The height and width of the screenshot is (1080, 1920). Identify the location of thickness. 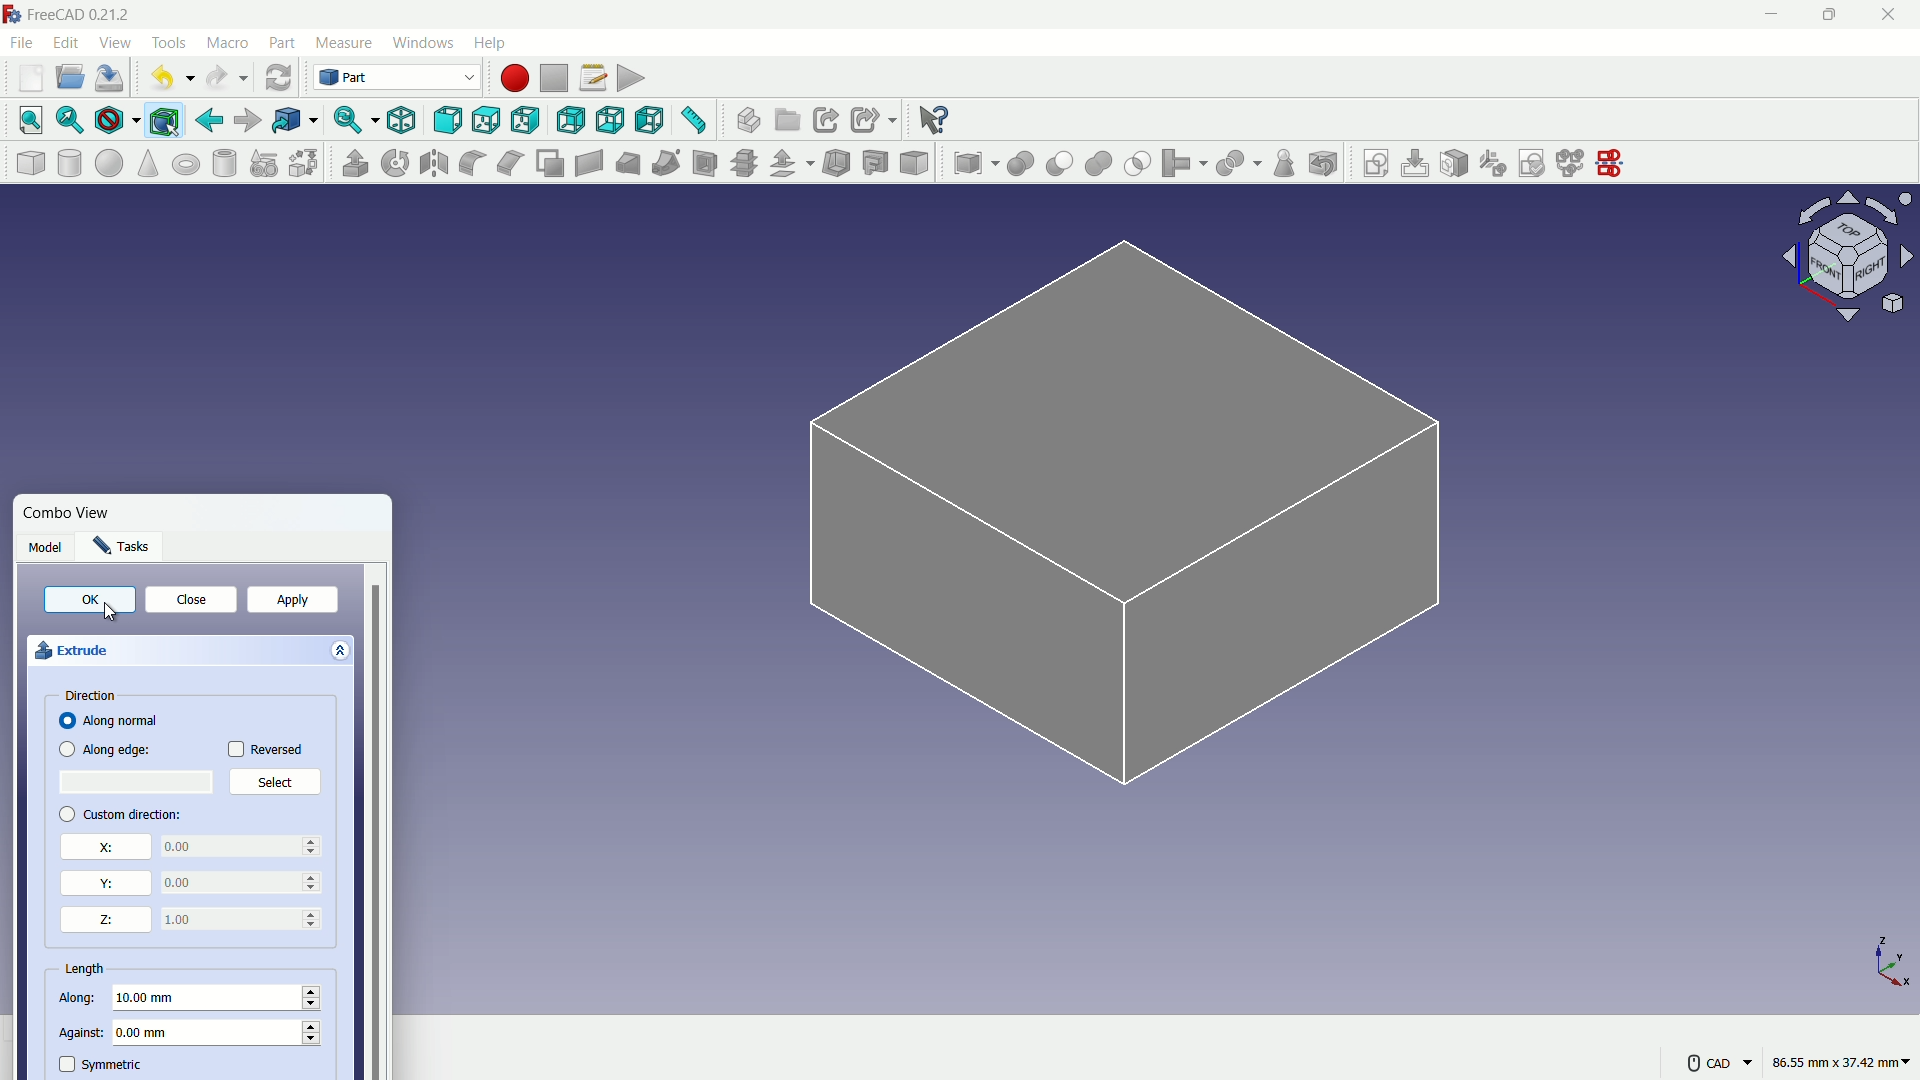
(839, 164).